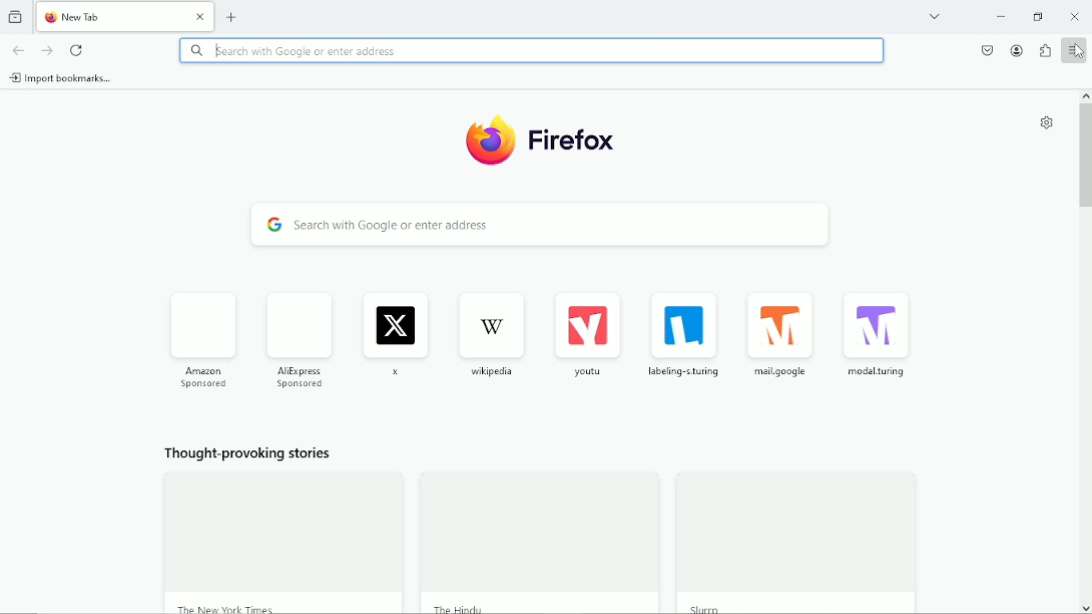  I want to click on Customize new tab, so click(1047, 121).